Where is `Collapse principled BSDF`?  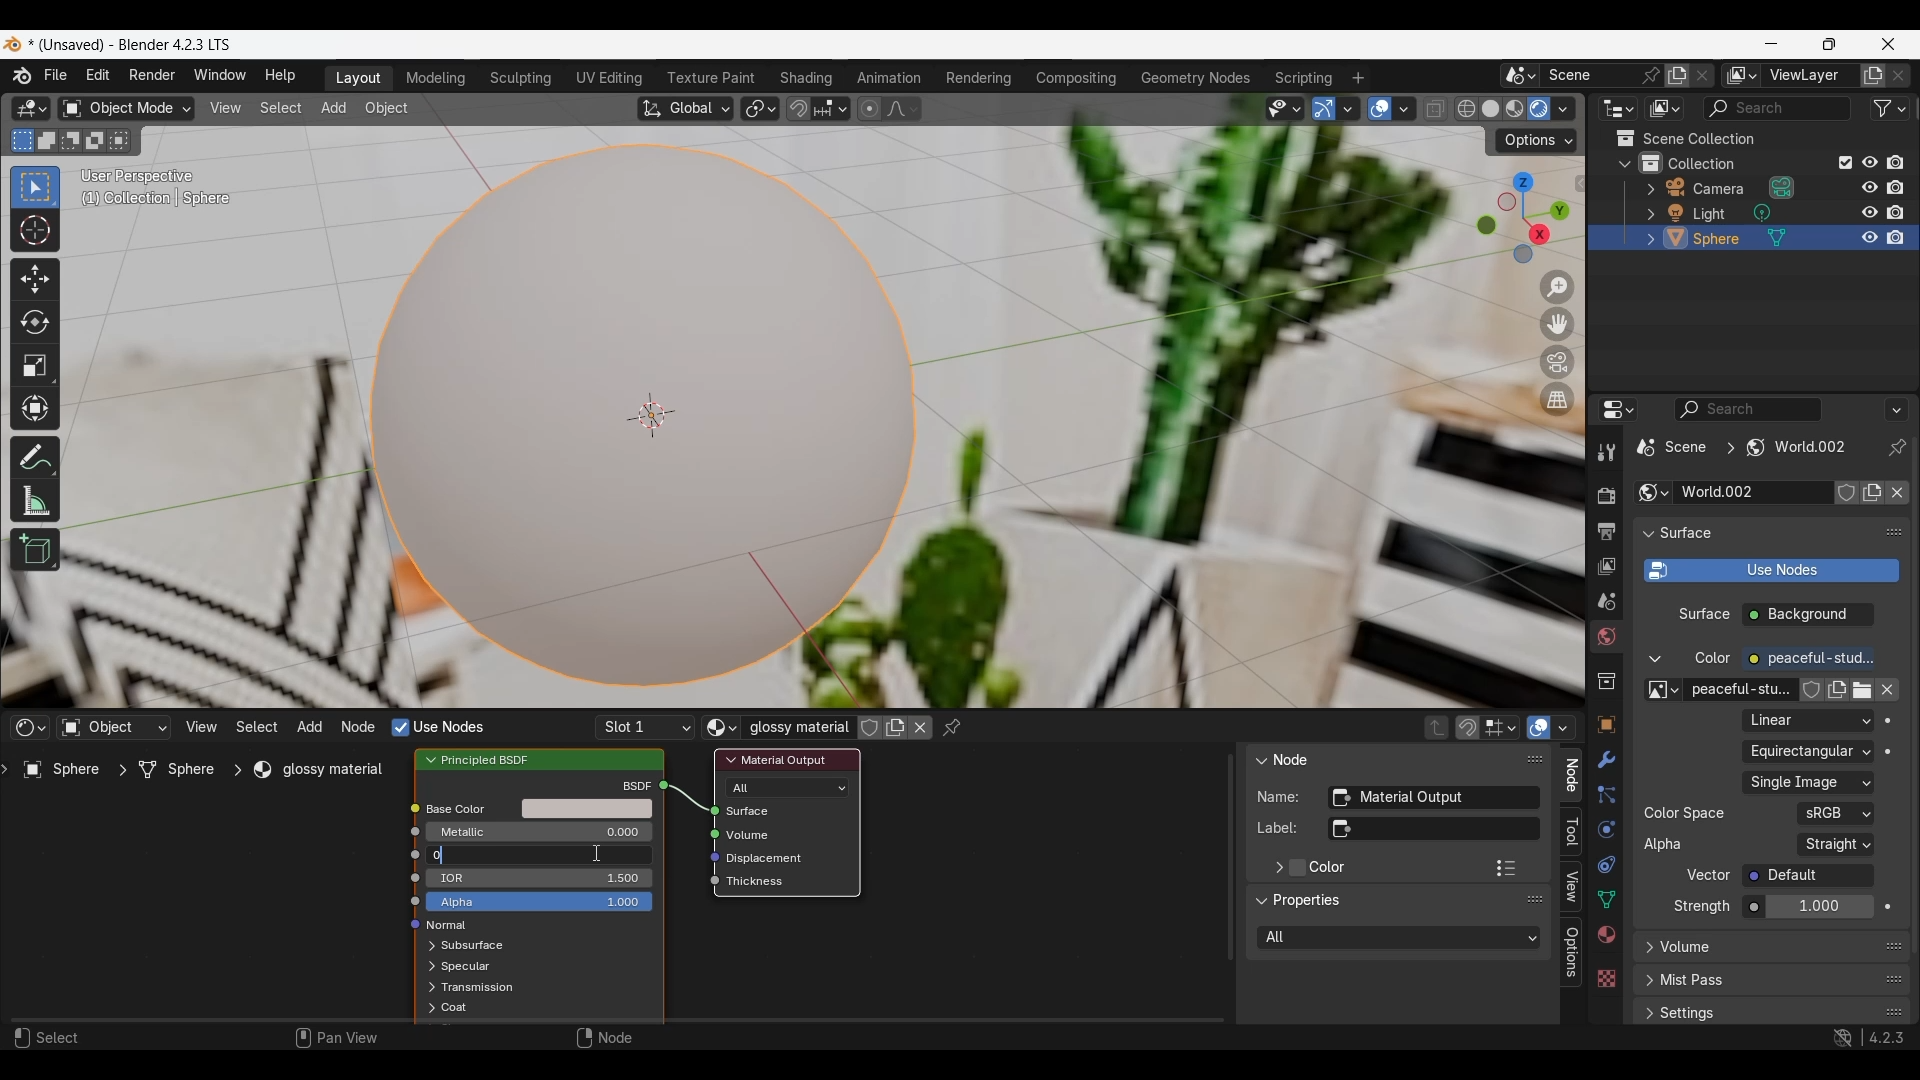 Collapse principled BSDF is located at coordinates (431, 760).